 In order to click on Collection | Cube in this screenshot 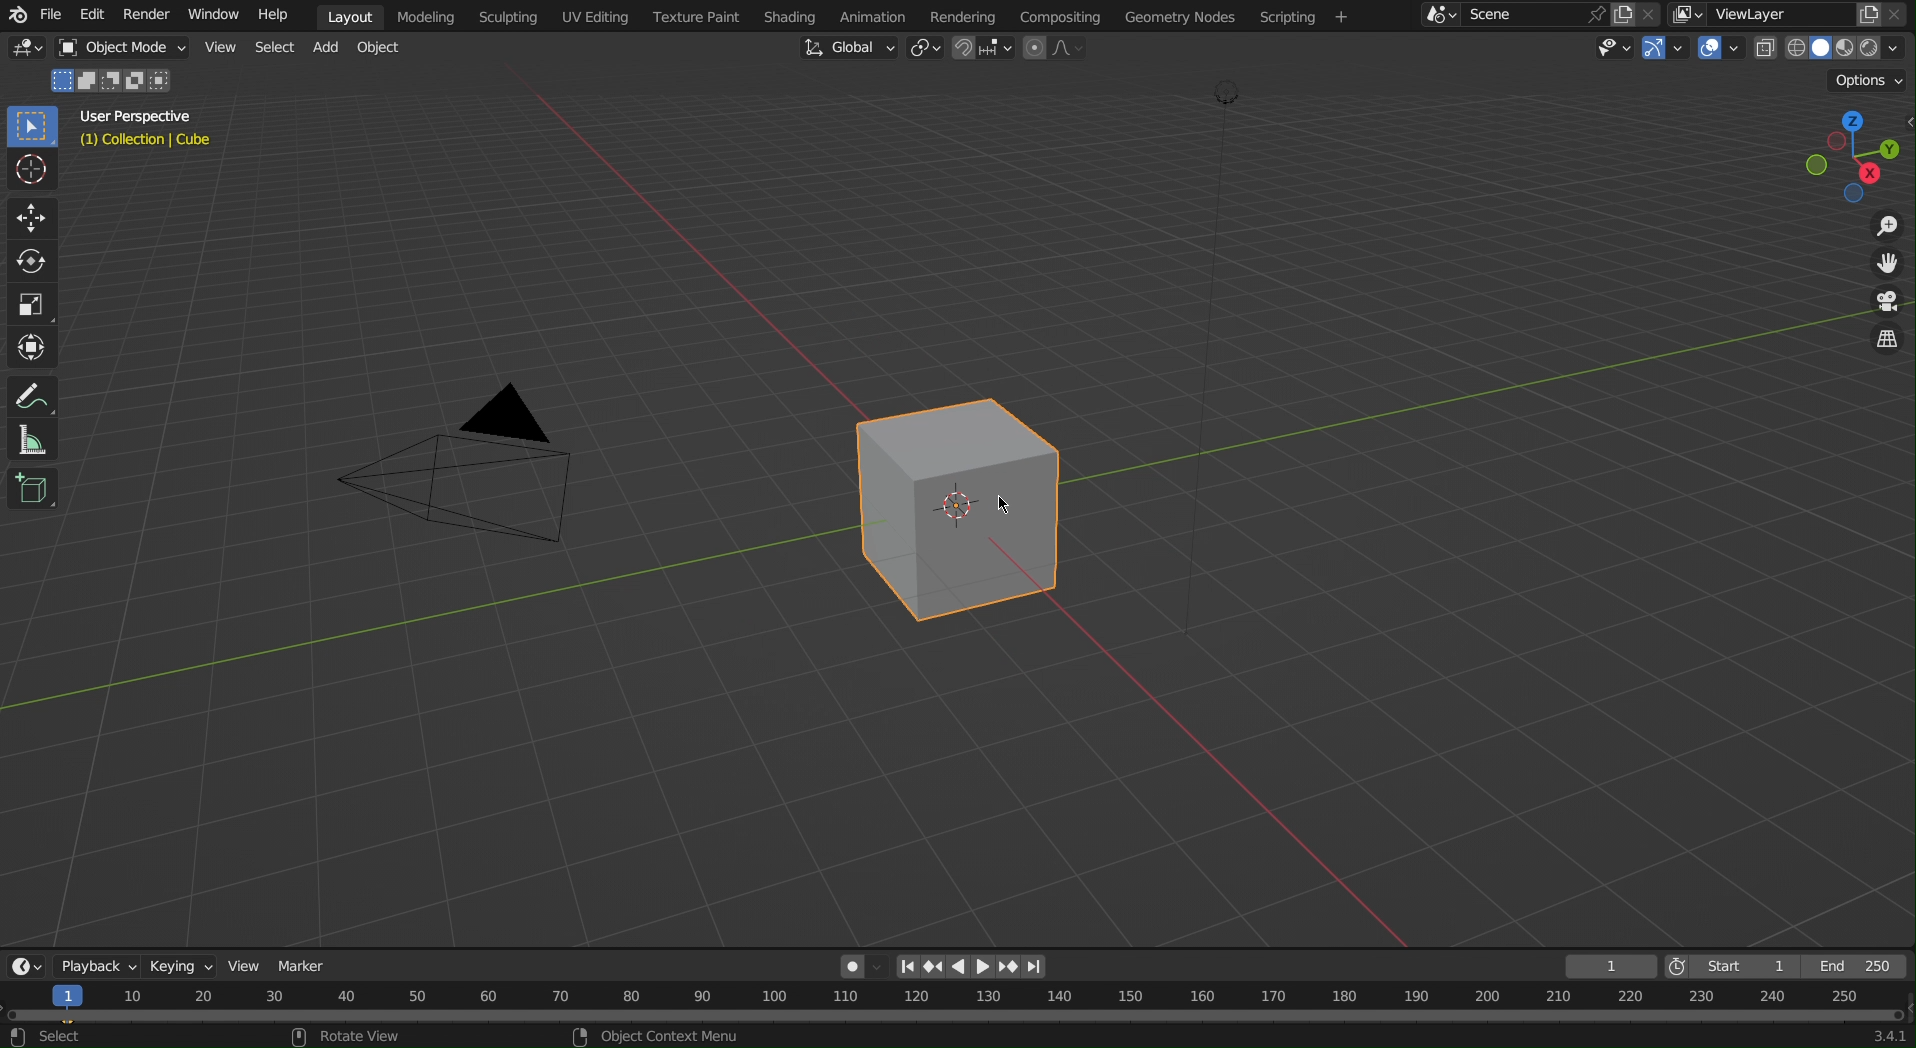, I will do `click(141, 144)`.